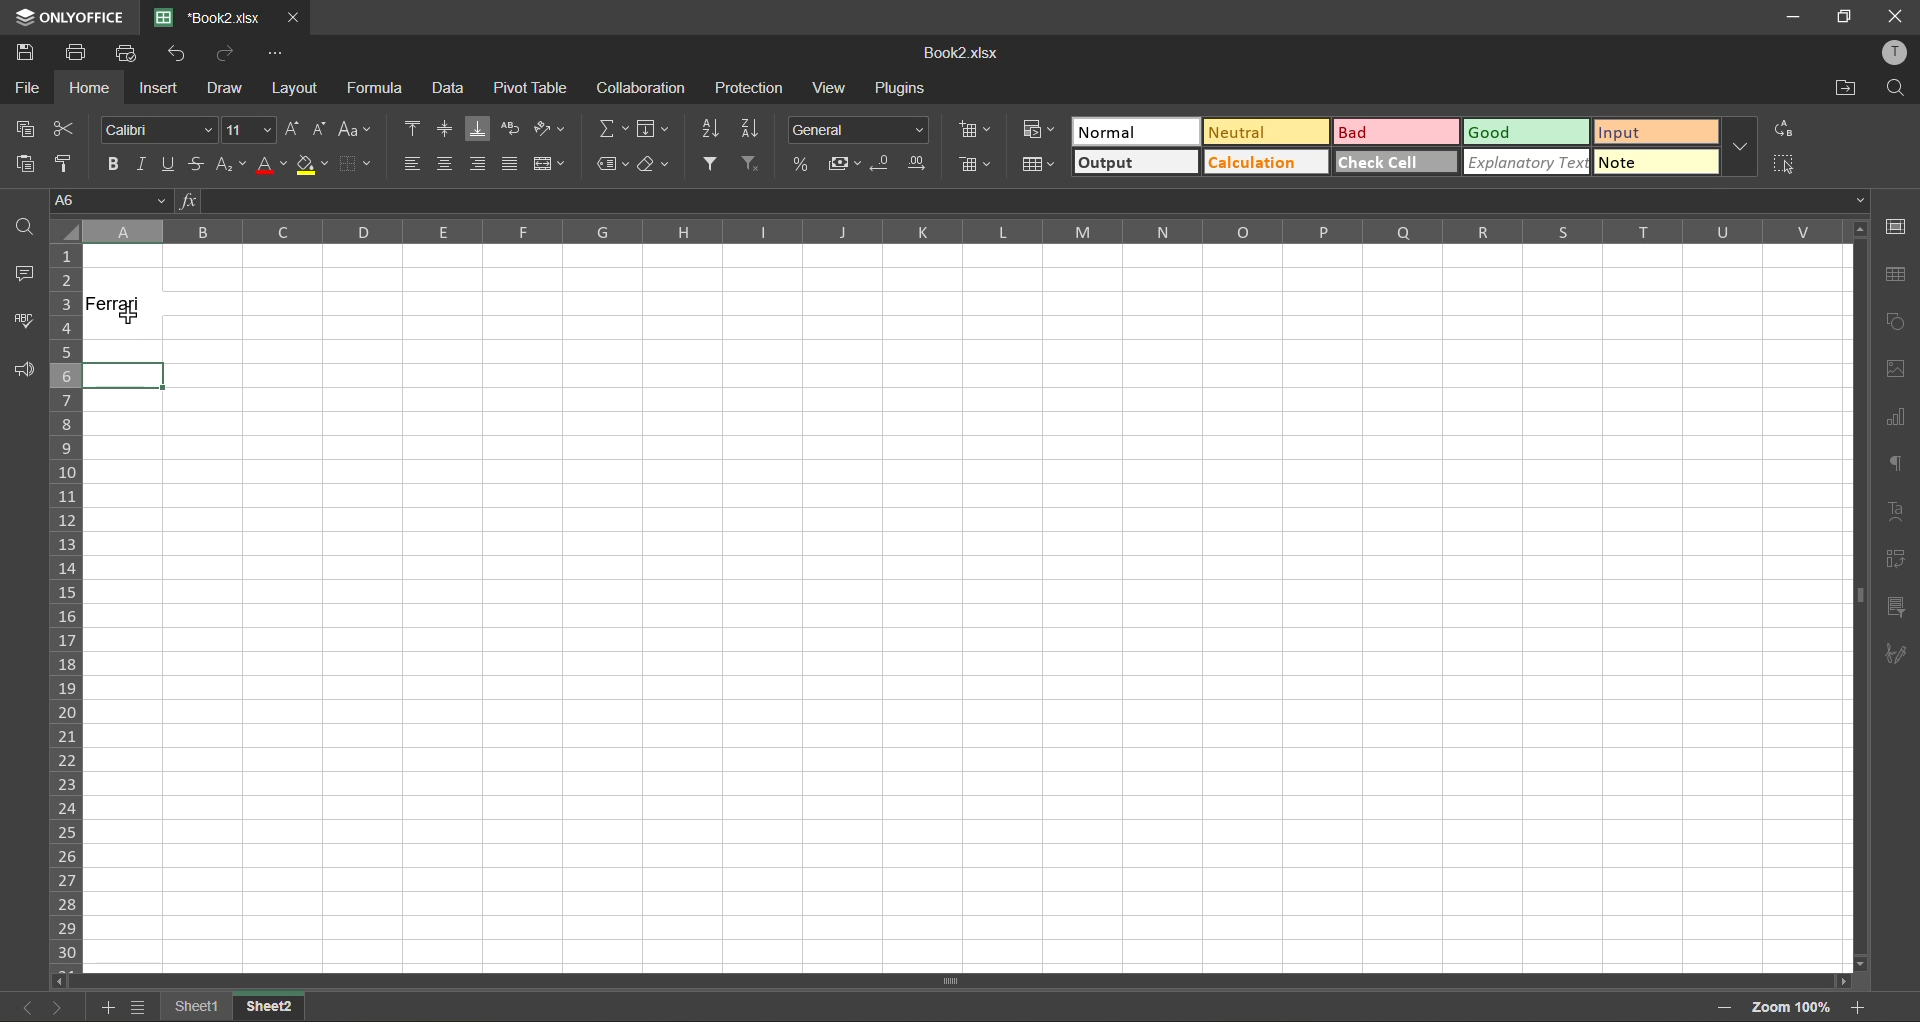 This screenshot has width=1920, height=1022. Describe the element at coordinates (1897, 369) in the screenshot. I see `images` at that location.